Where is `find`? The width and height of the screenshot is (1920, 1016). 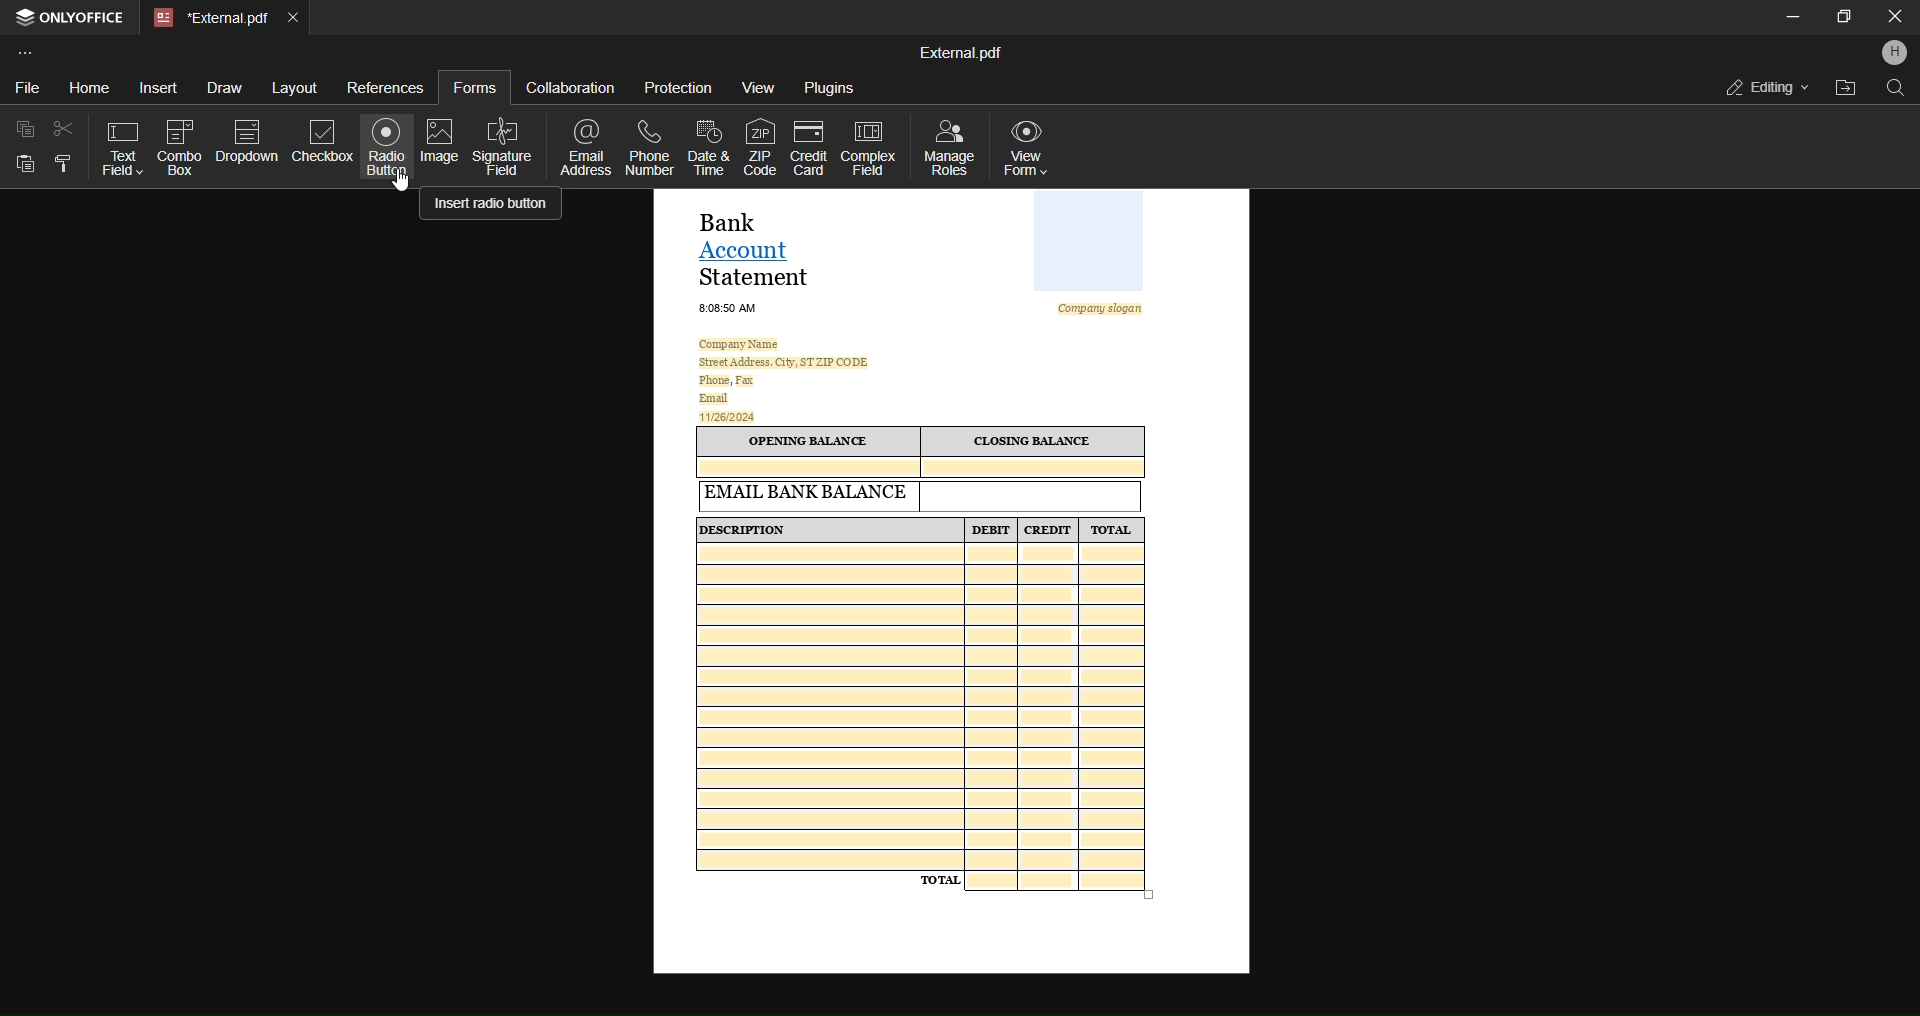 find is located at coordinates (1893, 91).